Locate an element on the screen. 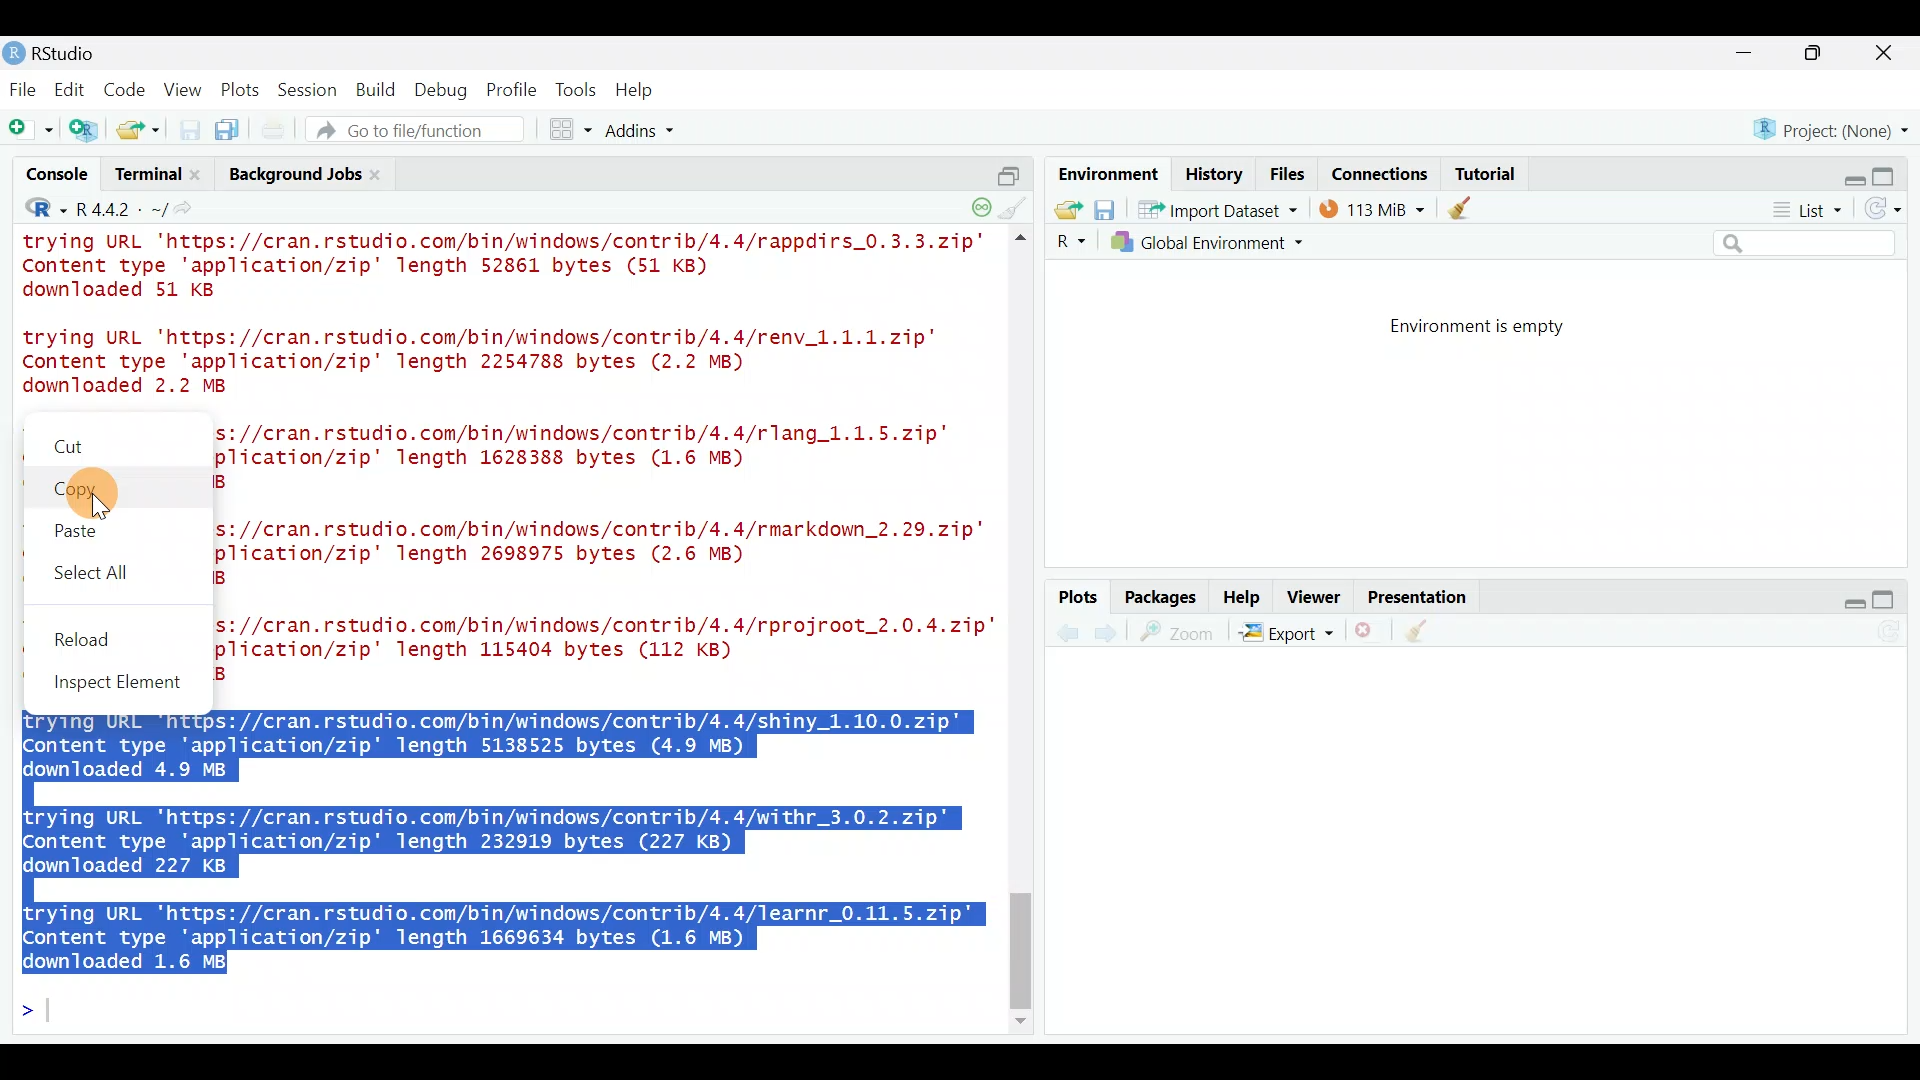 The height and width of the screenshot is (1080, 1920). Help is located at coordinates (1243, 595).